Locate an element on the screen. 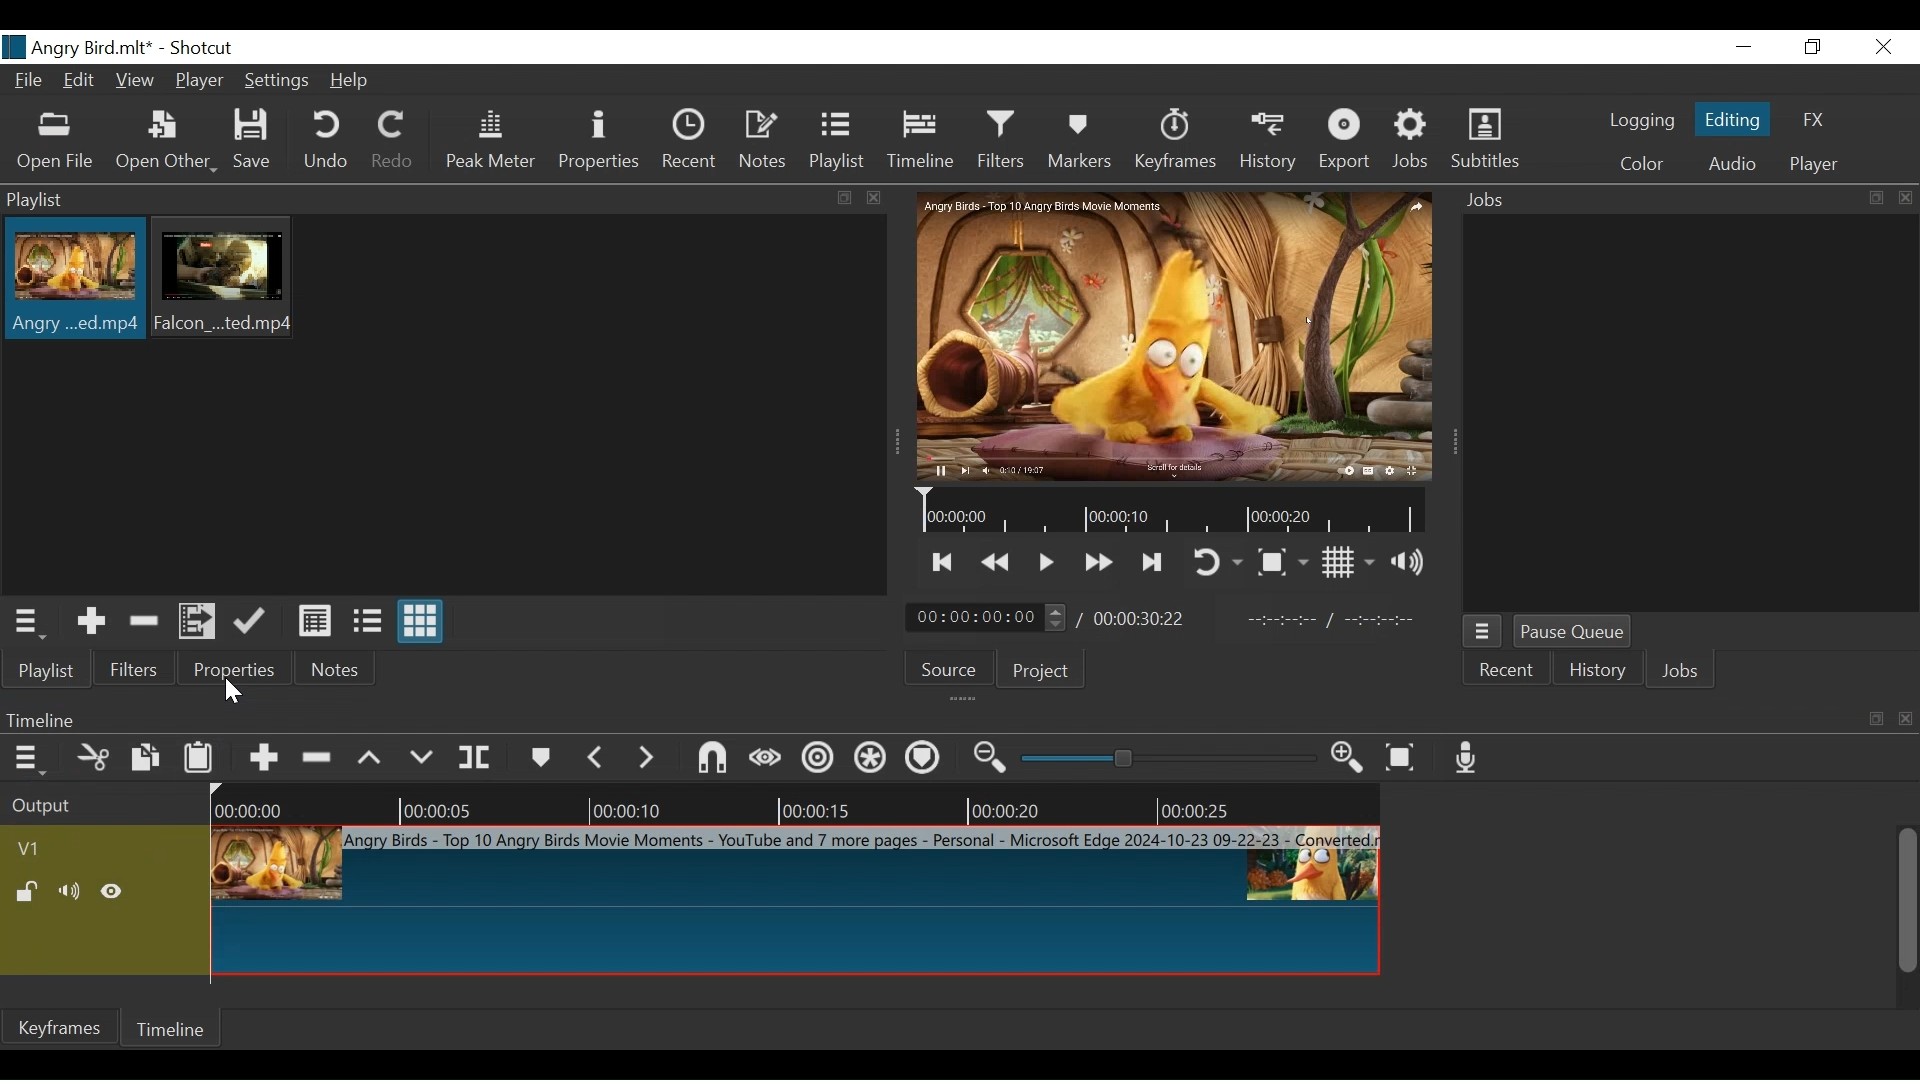  Timeline menu is located at coordinates (28, 761).